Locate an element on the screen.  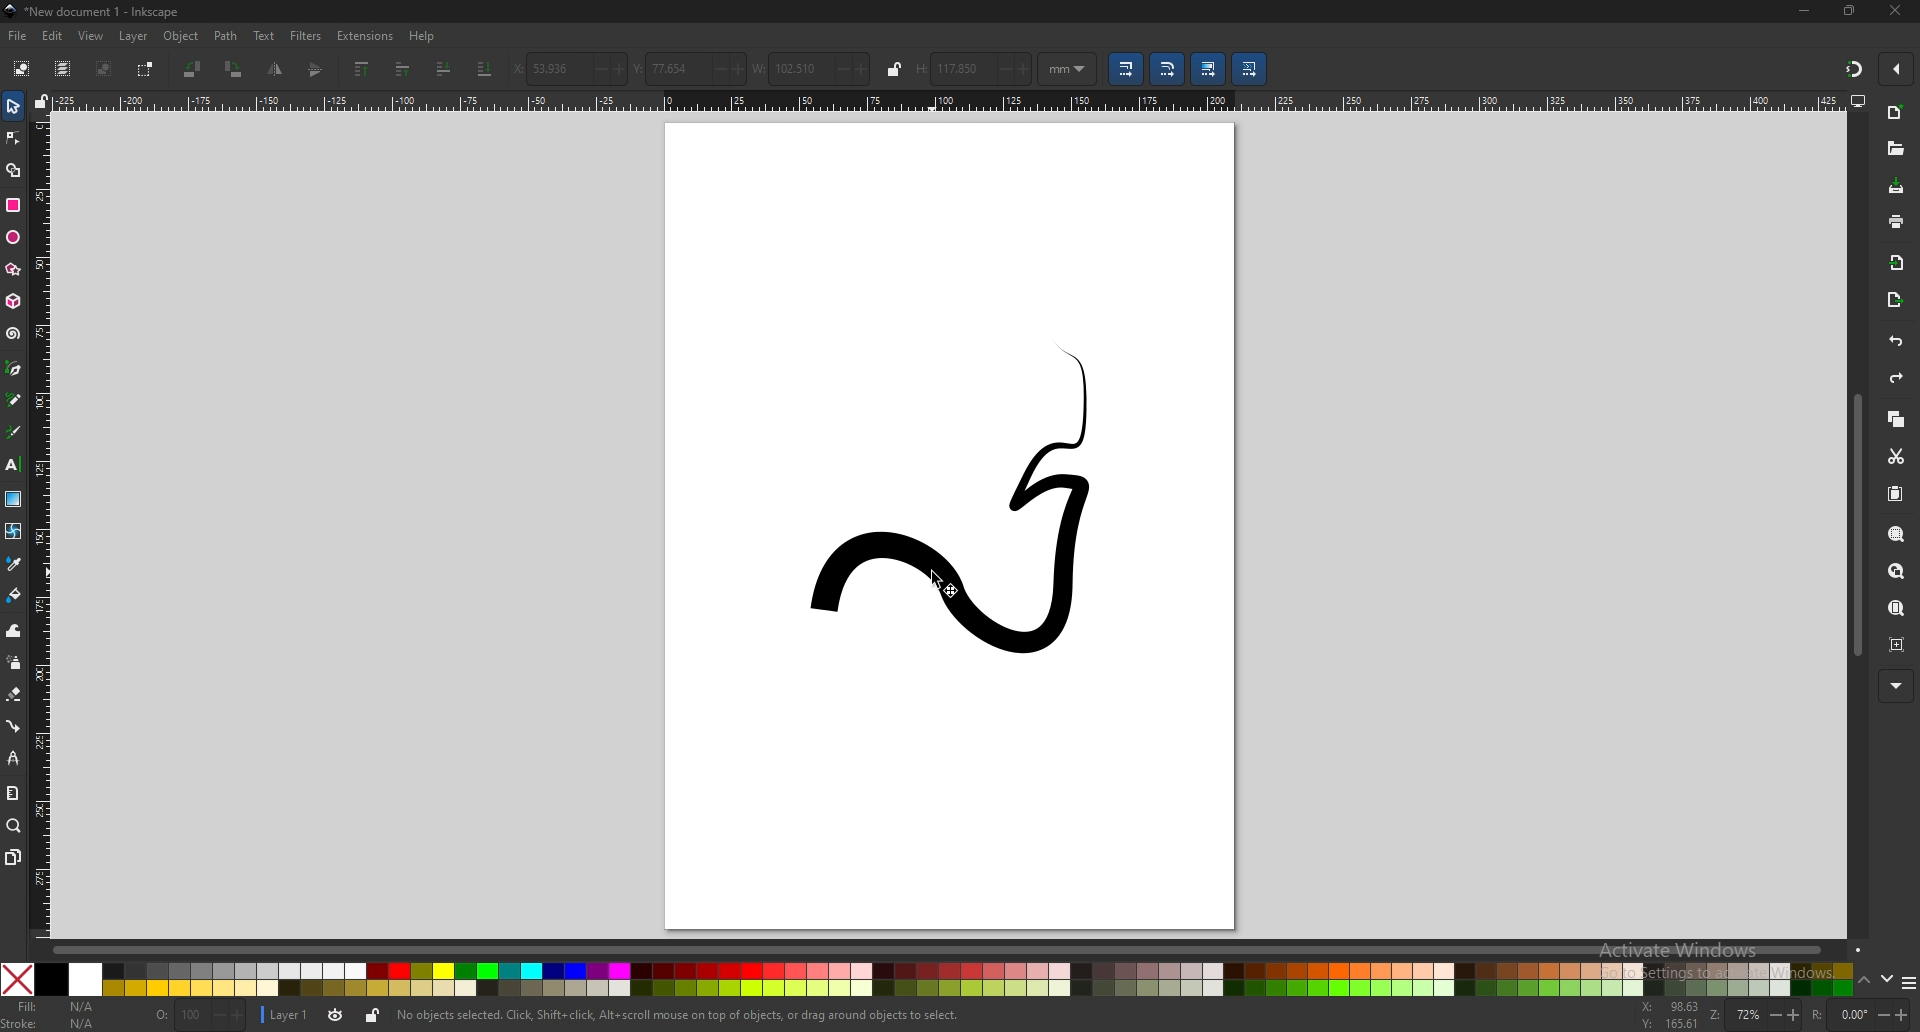
cursor coordinates is located at coordinates (1671, 1015).